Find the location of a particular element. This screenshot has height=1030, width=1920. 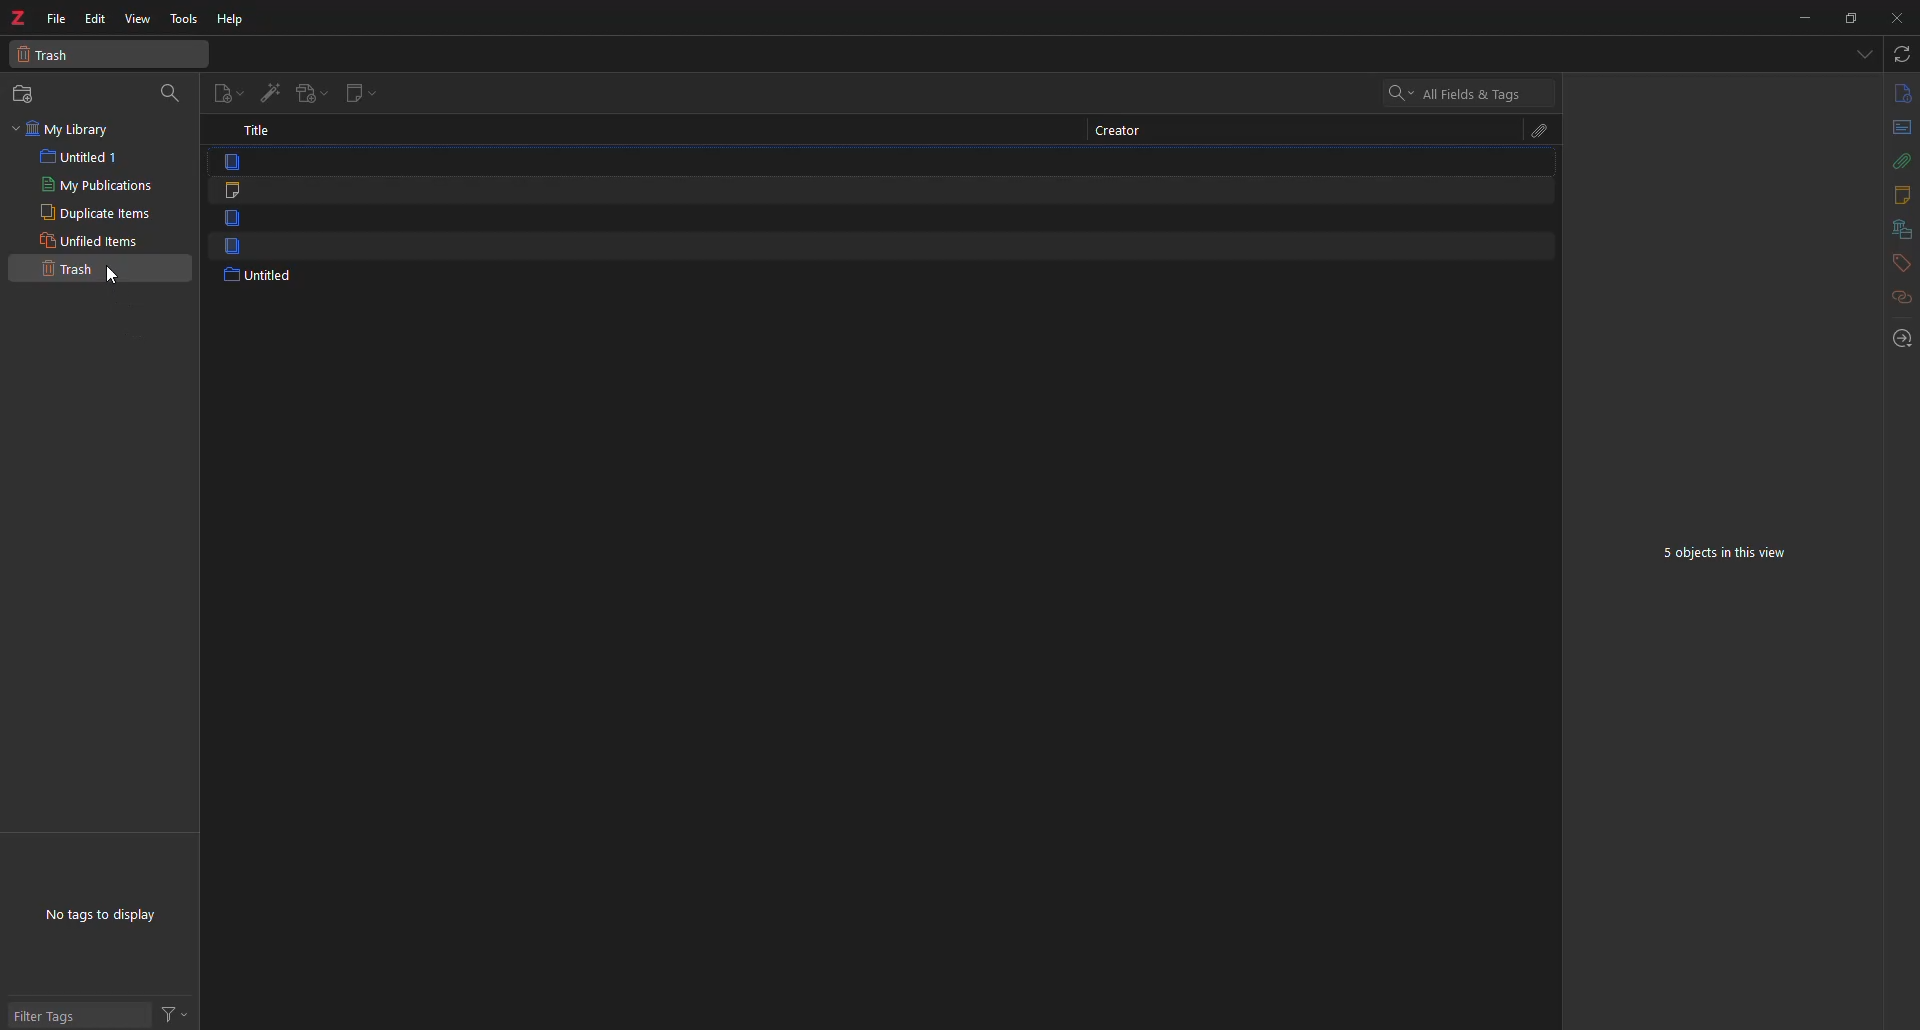

tabs is located at coordinates (1867, 53).